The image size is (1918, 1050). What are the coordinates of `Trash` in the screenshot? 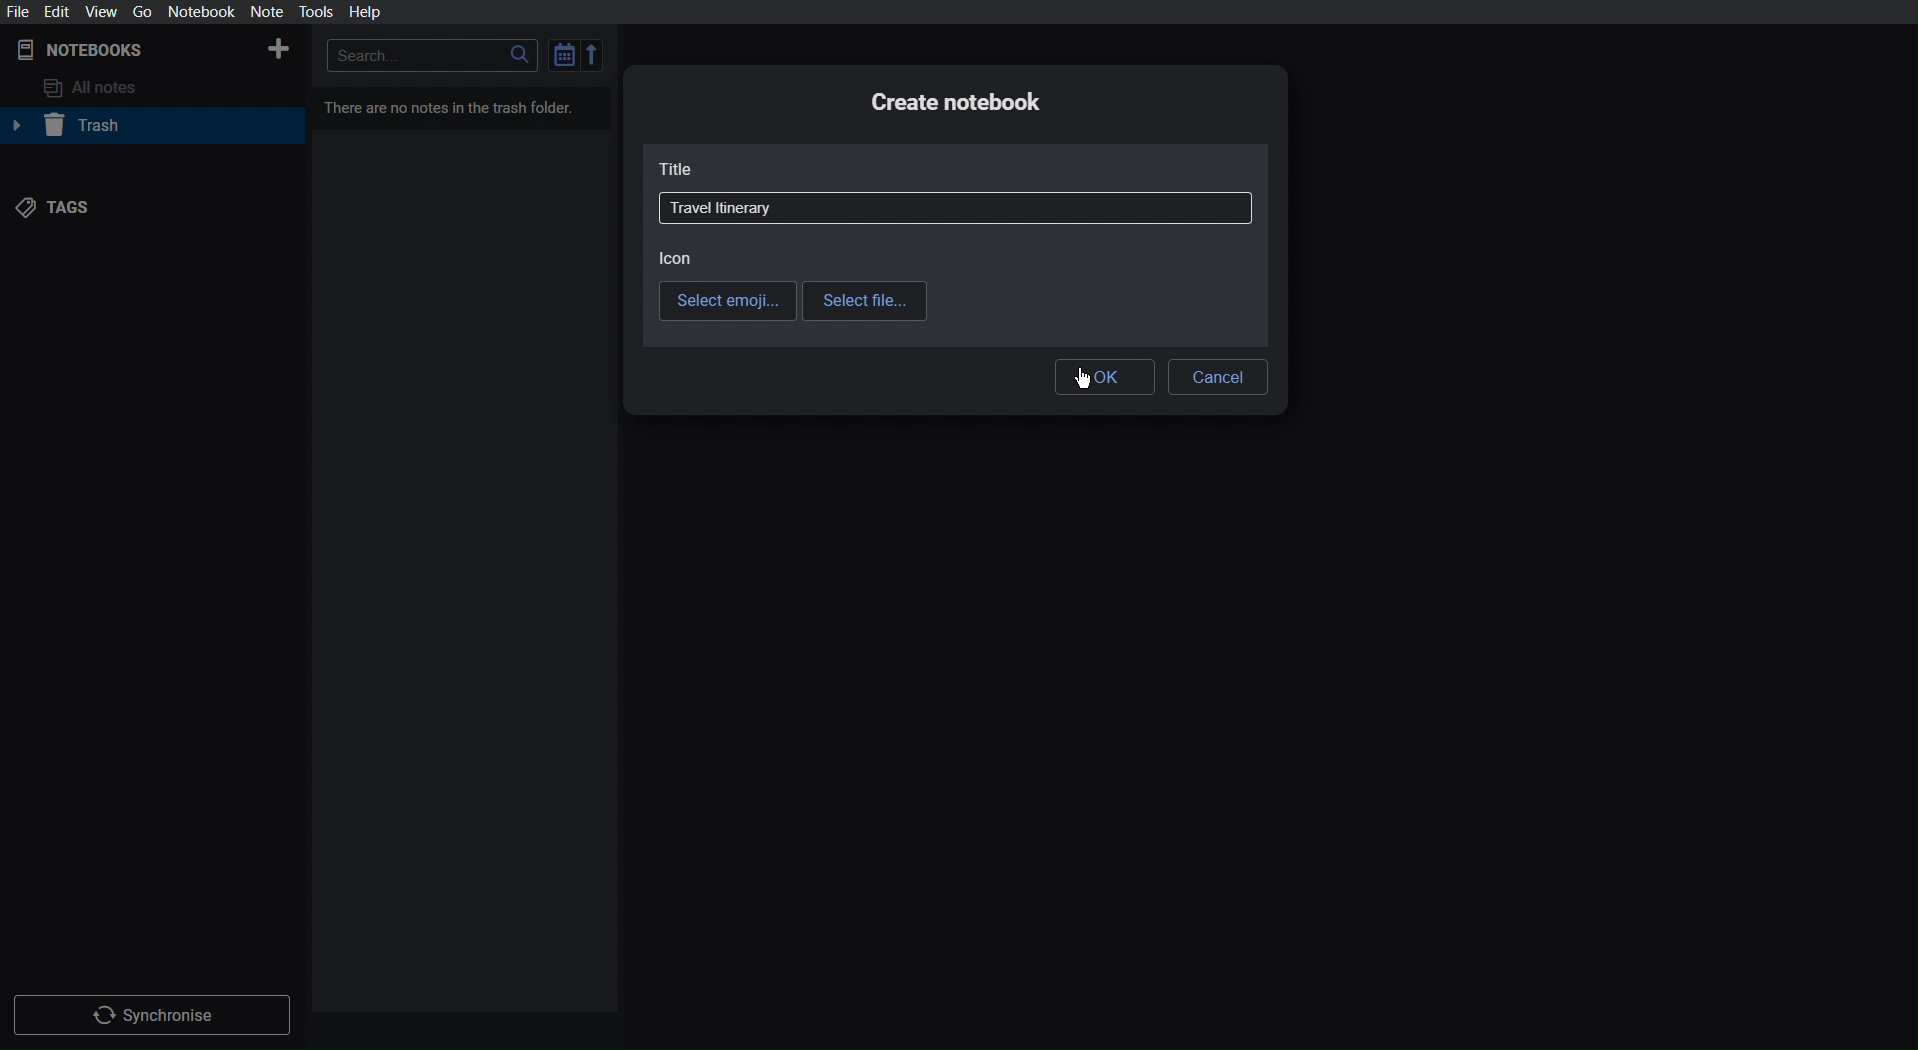 It's located at (74, 126).